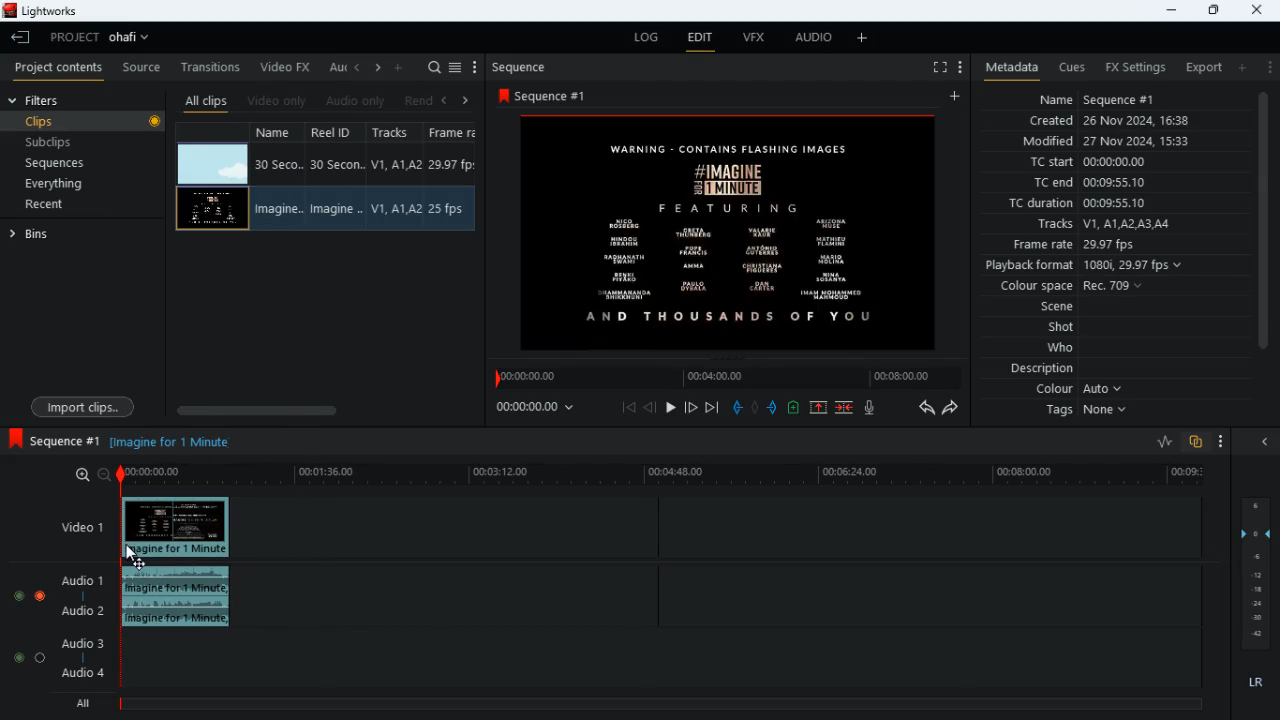  I want to click on vfx, so click(760, 41).